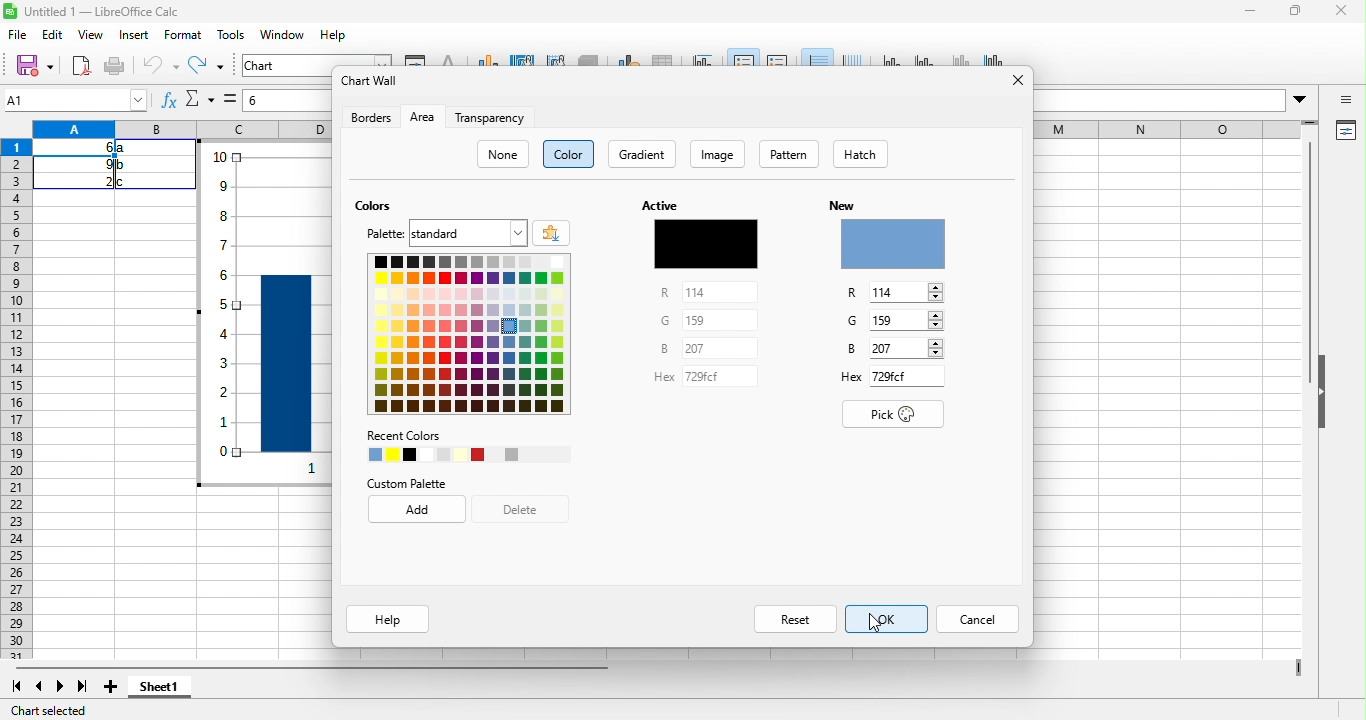 The image size is (1366, 720). What do you see at coordinates (379, 206) in the screenshot?
I see `colors` at bounding box center [379, 206].